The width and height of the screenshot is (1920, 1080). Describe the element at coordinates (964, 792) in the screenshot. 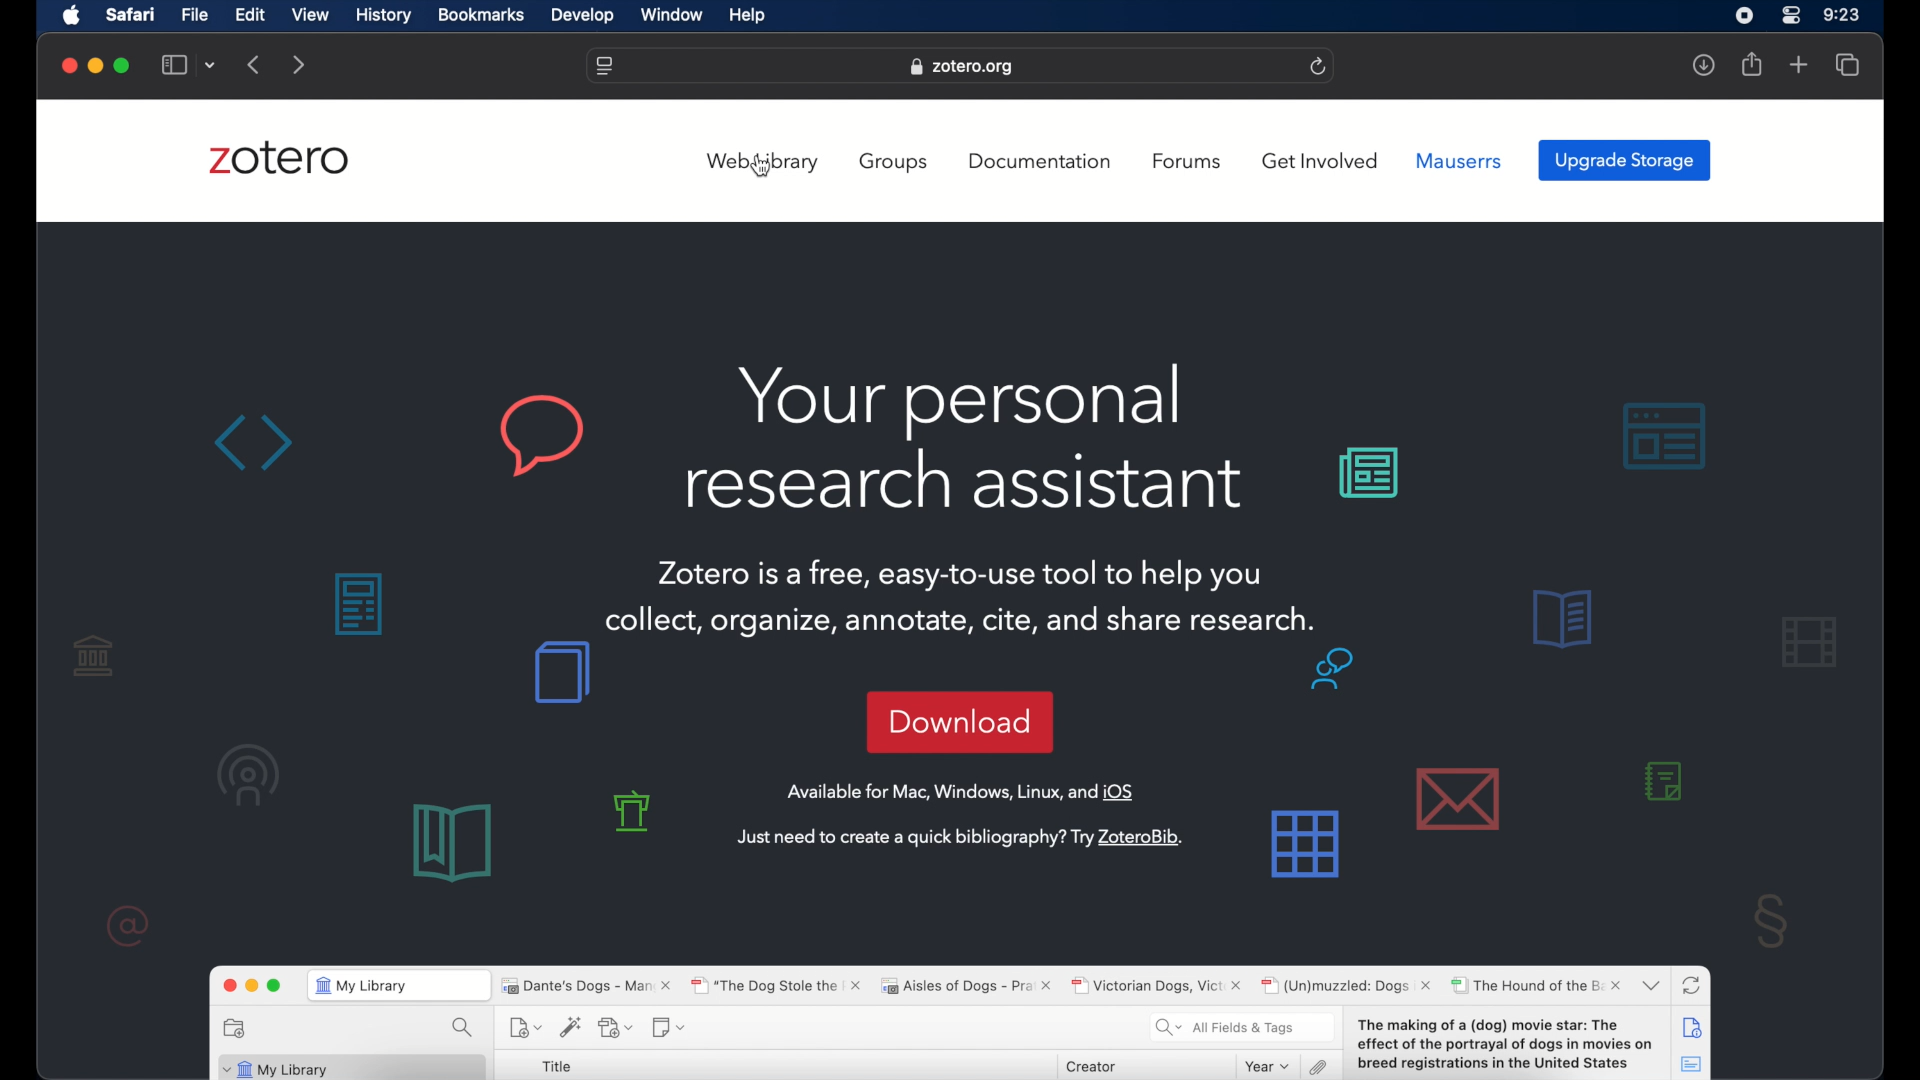

I see `Available for Mac, windows, linux, and iOS` at that location.